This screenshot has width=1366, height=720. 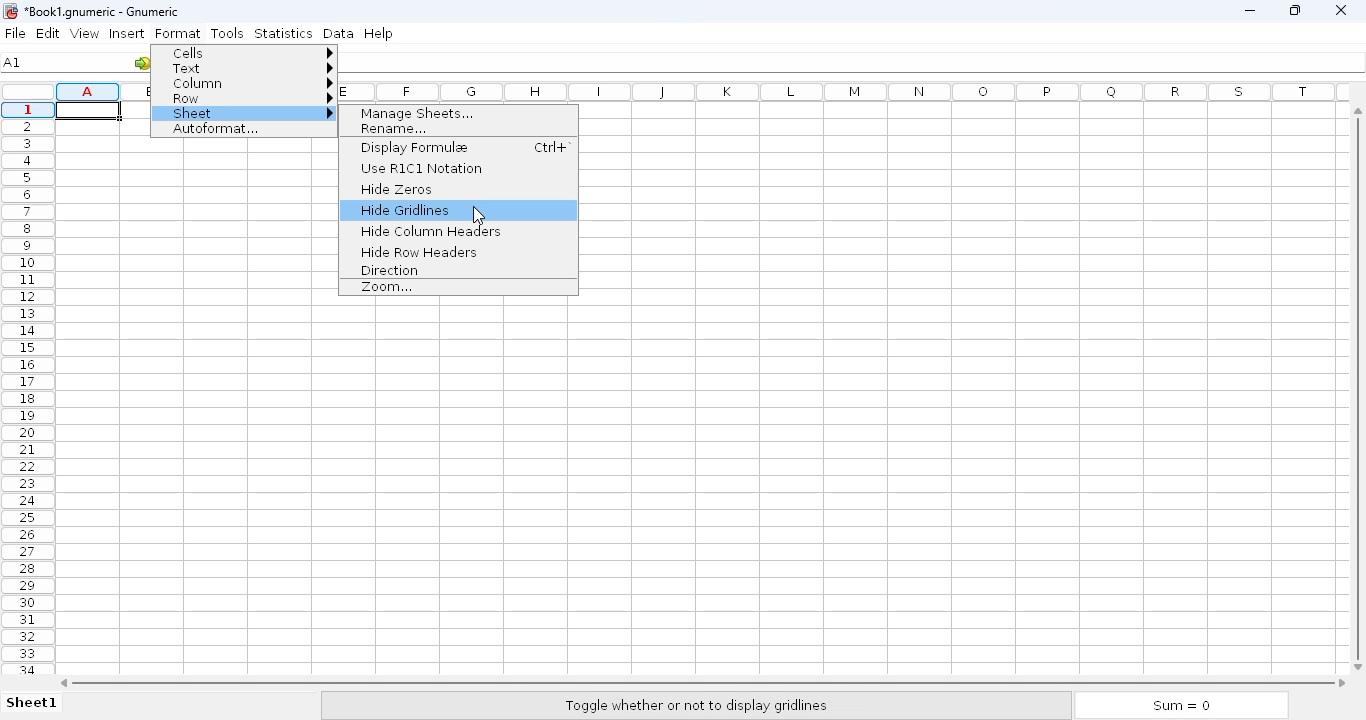 What do you see at coordinates (703, 682) in the screenshot?
I see `horizontal scroll bar` at bounding box center [703, 682].